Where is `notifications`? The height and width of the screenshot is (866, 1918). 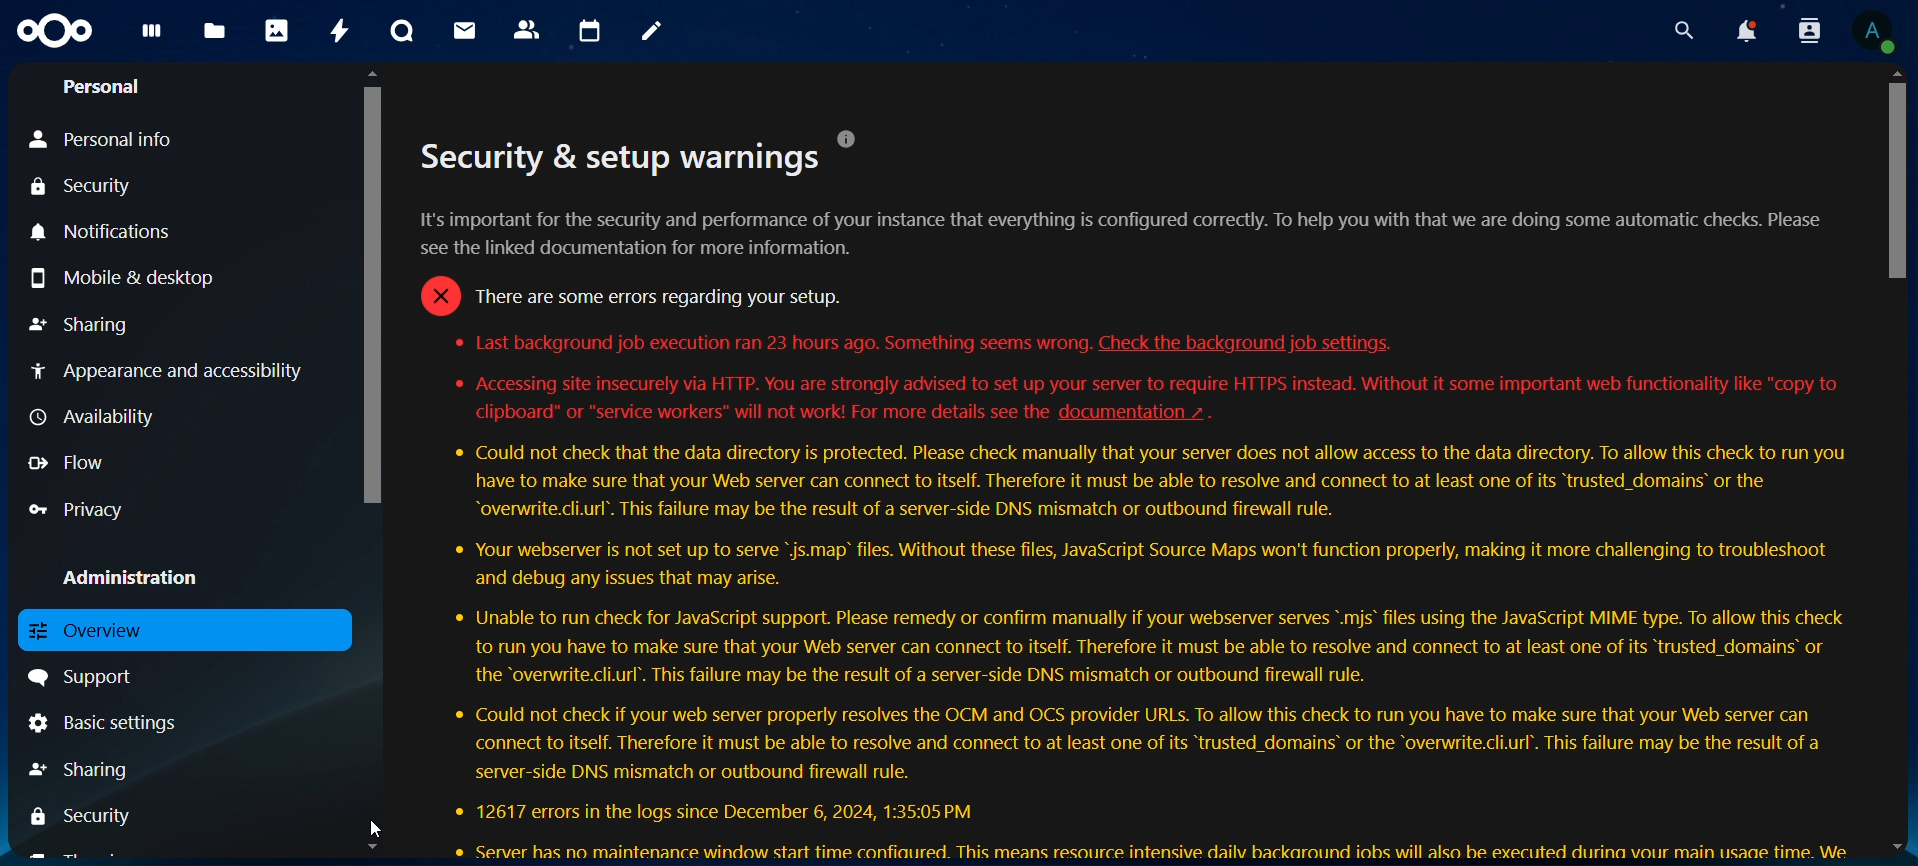
notifications is located at coordinates (1748, 28).